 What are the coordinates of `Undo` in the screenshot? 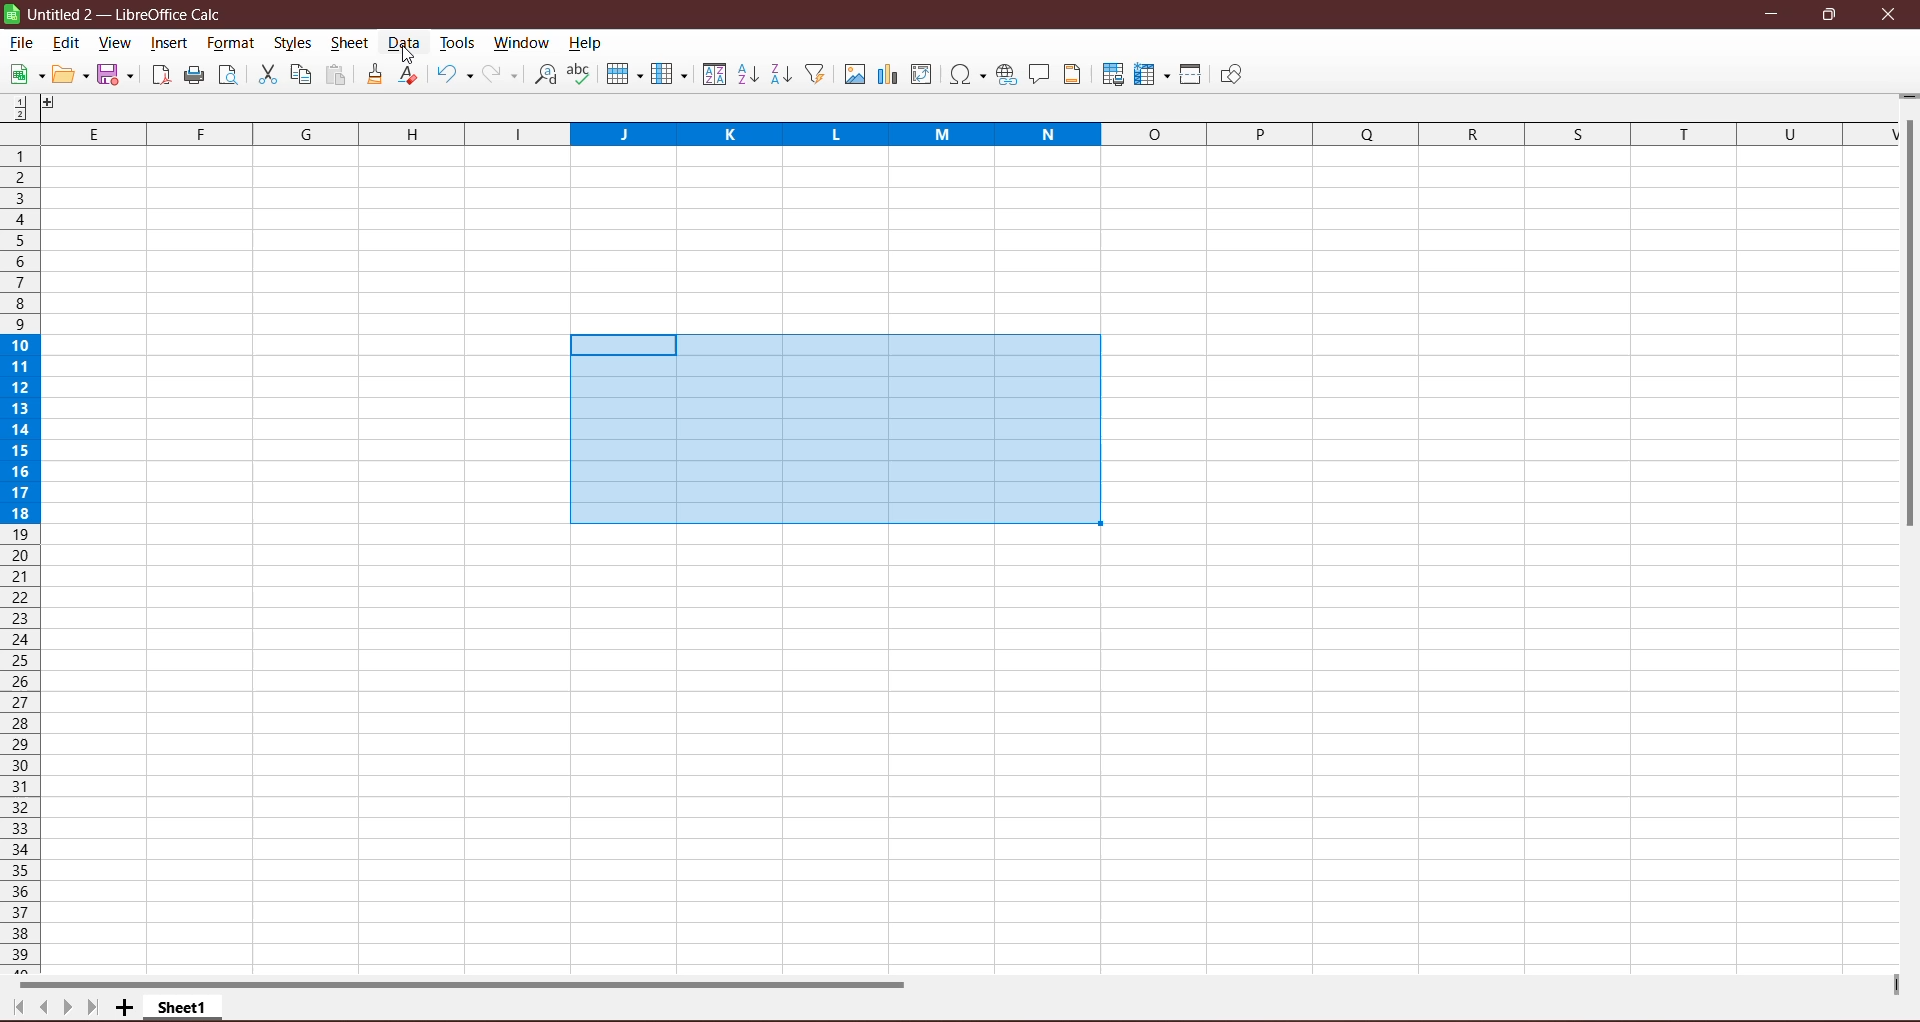 It's located at (455, 76).